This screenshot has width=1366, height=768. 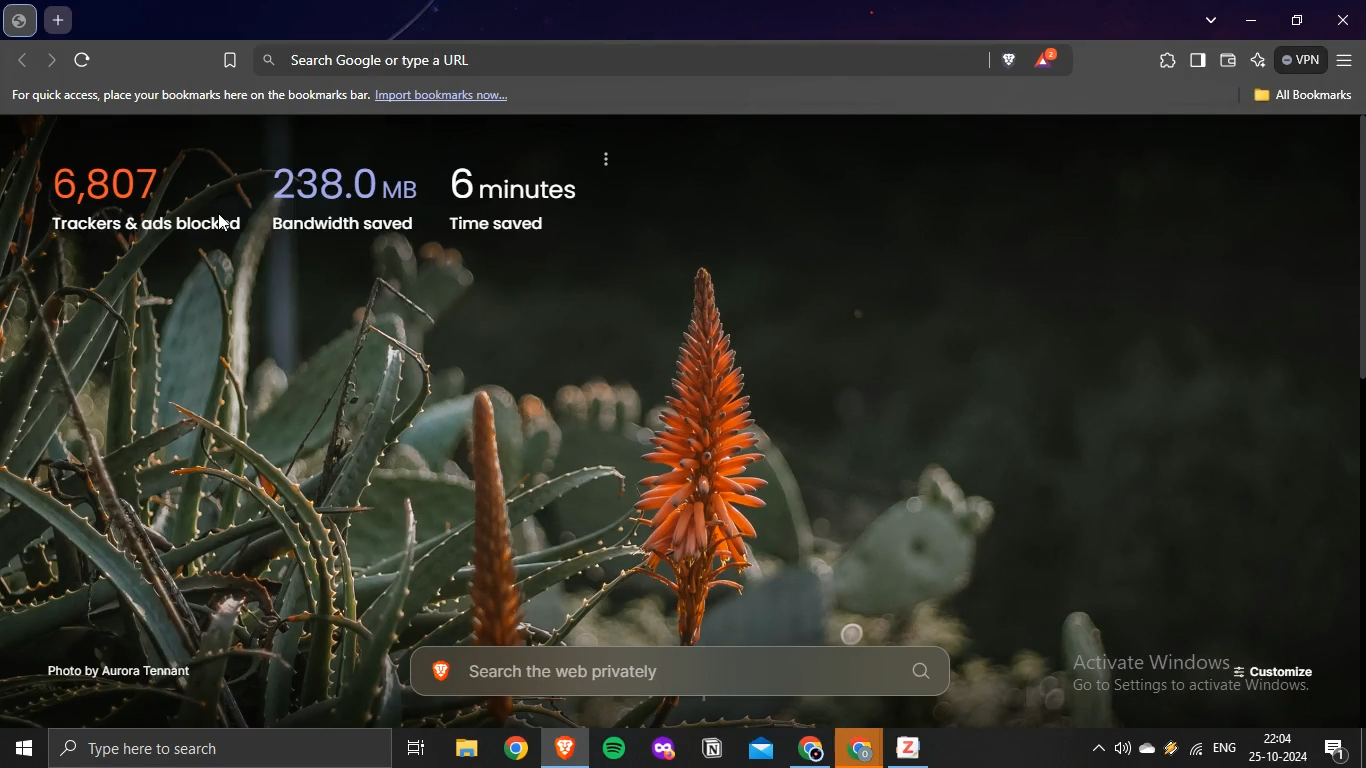 What do you see at coordinates (762, 749) in the screenshot?
I see `outlook` at bounding box center [762, 749].